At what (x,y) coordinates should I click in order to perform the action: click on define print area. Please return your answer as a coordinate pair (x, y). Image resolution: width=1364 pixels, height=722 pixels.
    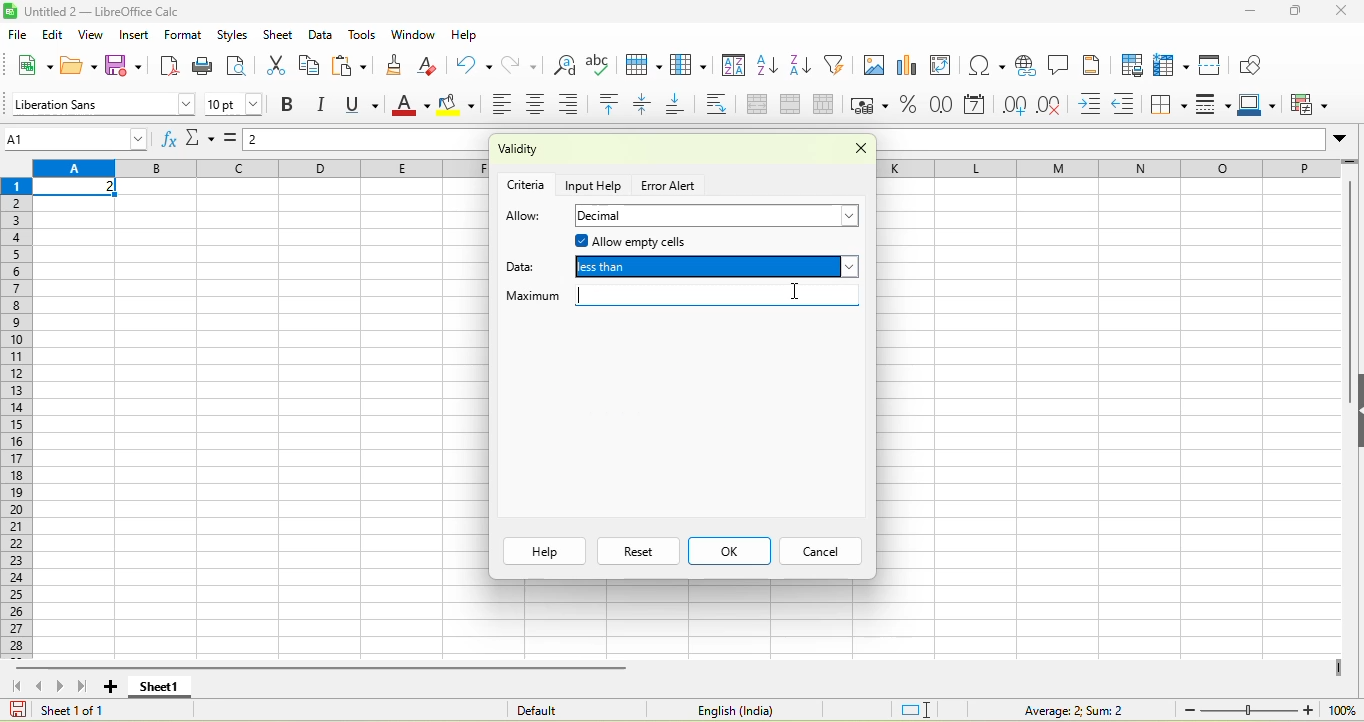
    Looking at the image, I should click on (1131, 65).